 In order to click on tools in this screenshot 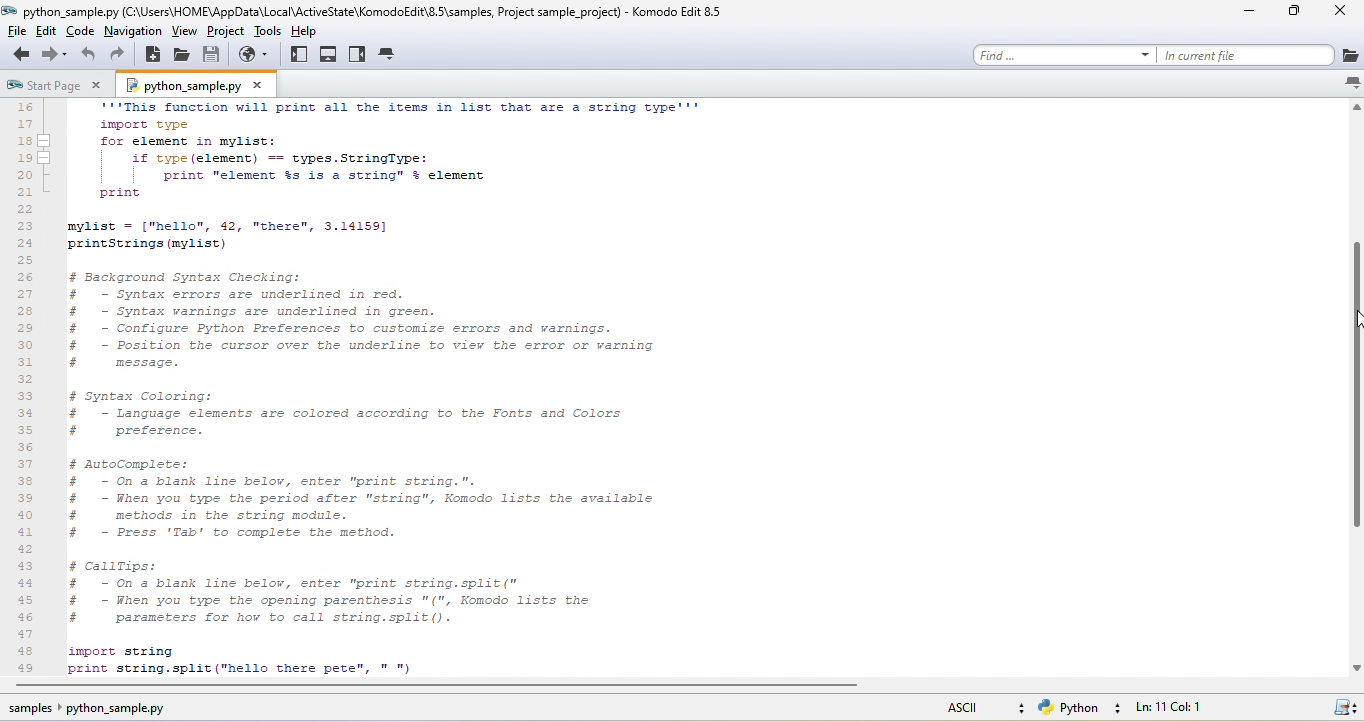, I will do `click(268, 31)`.